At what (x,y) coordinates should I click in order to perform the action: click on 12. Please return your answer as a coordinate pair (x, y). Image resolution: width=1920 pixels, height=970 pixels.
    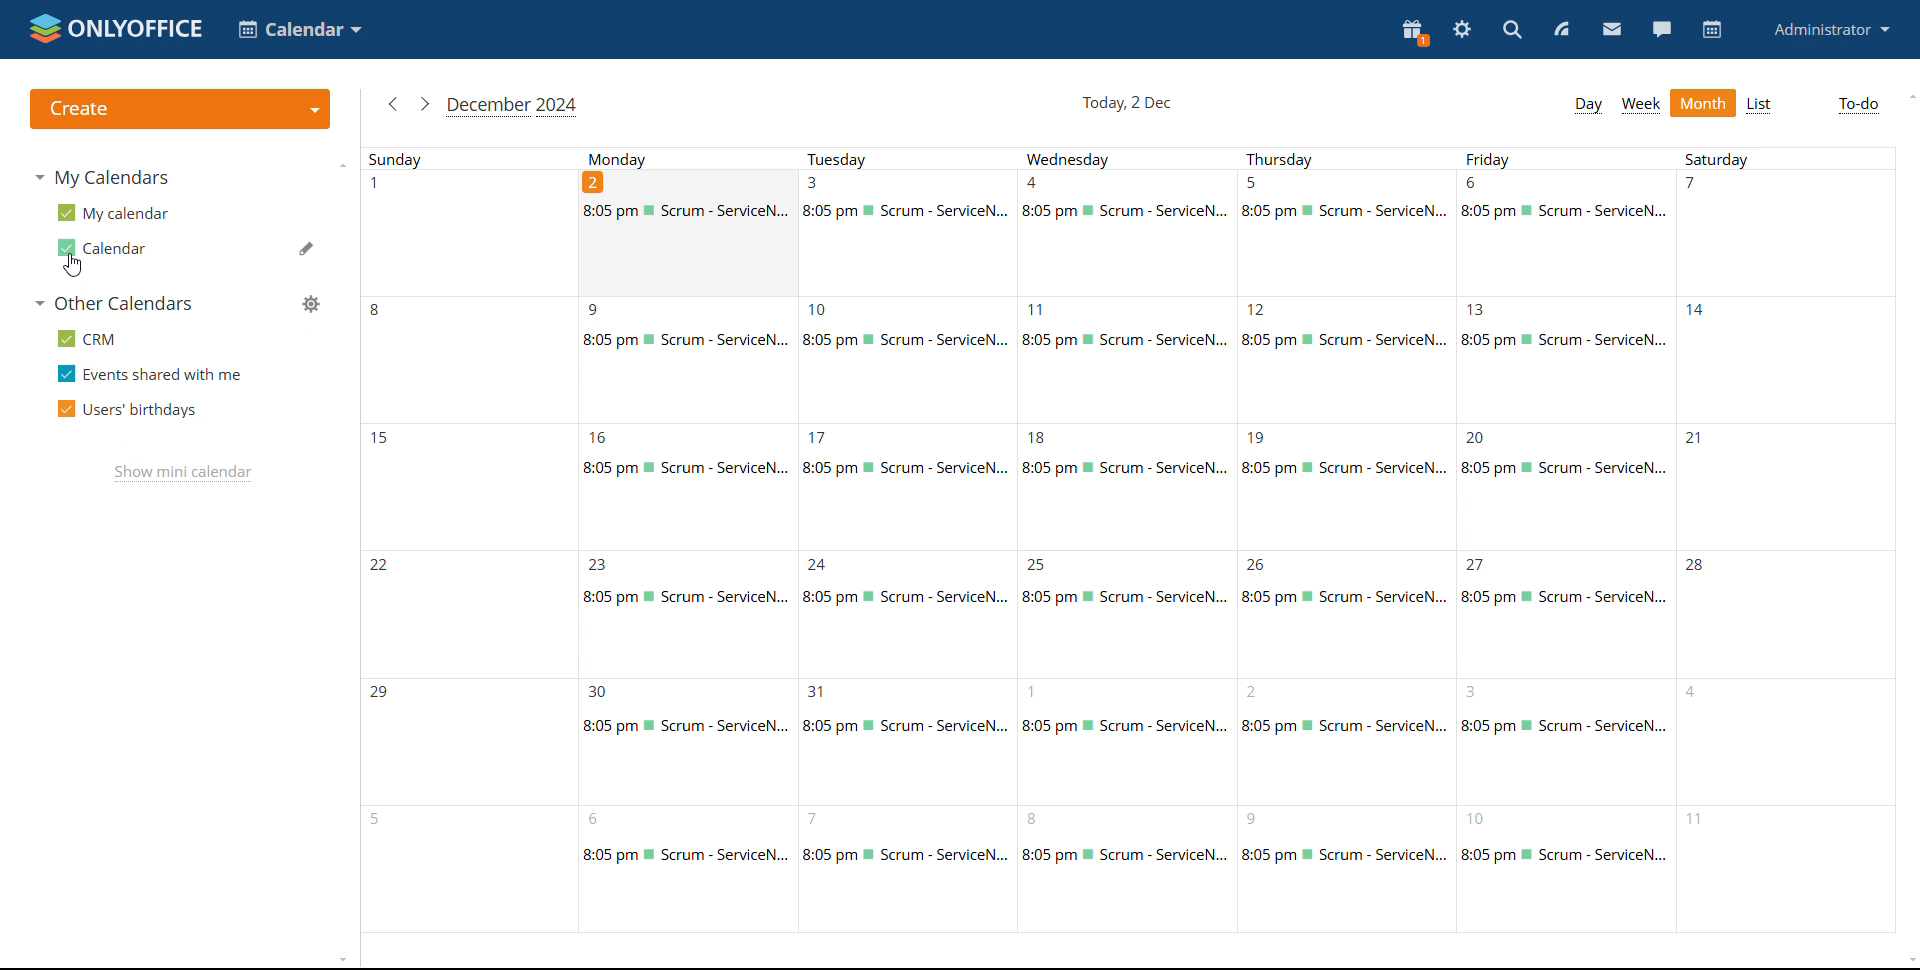
    Looking at the image, I should click on (1350, 364).